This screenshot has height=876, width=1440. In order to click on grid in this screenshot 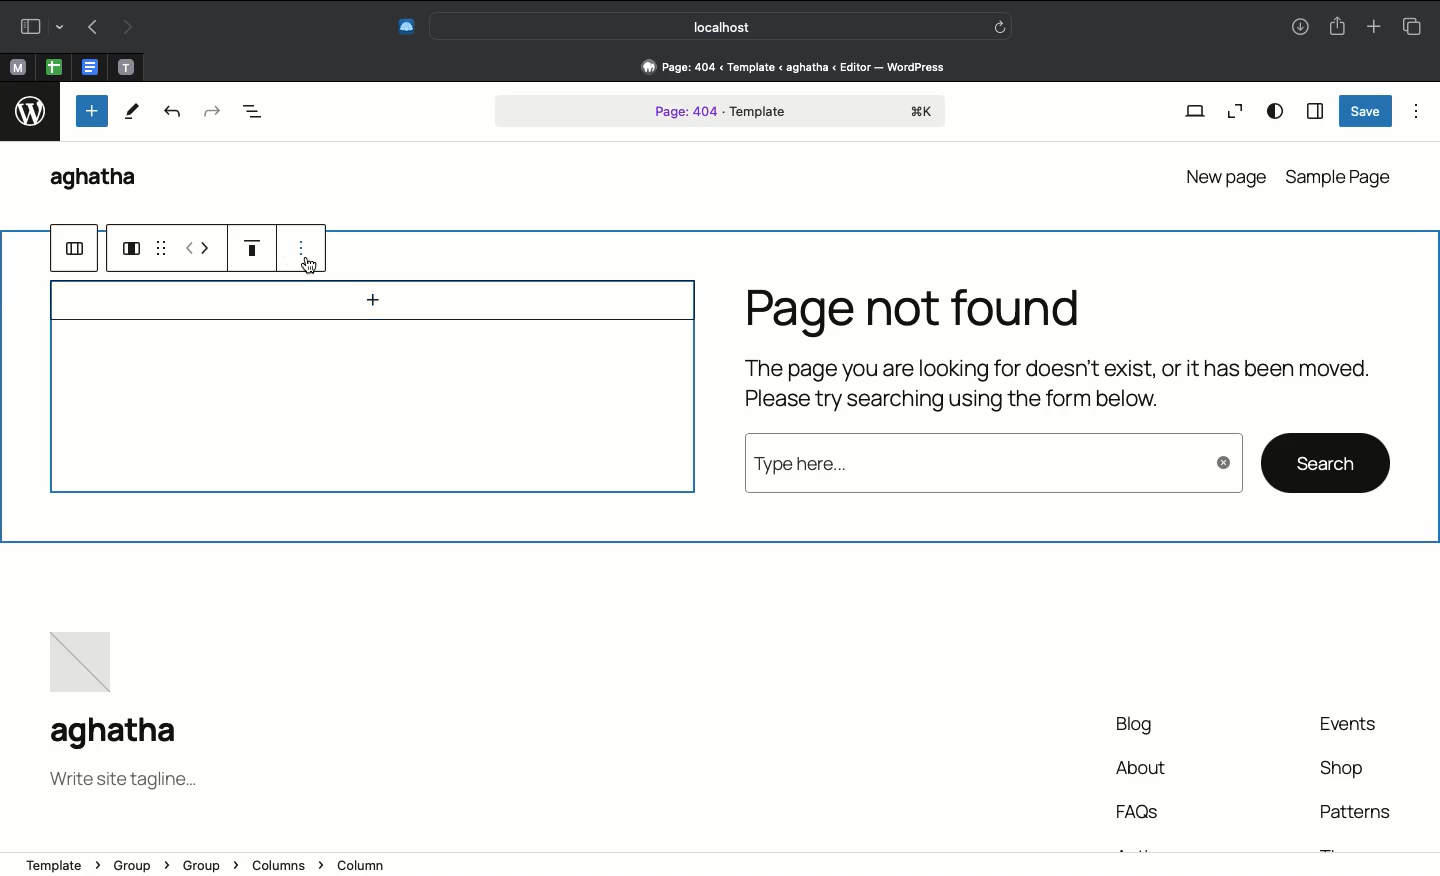, I will do `click(160, 248)`.